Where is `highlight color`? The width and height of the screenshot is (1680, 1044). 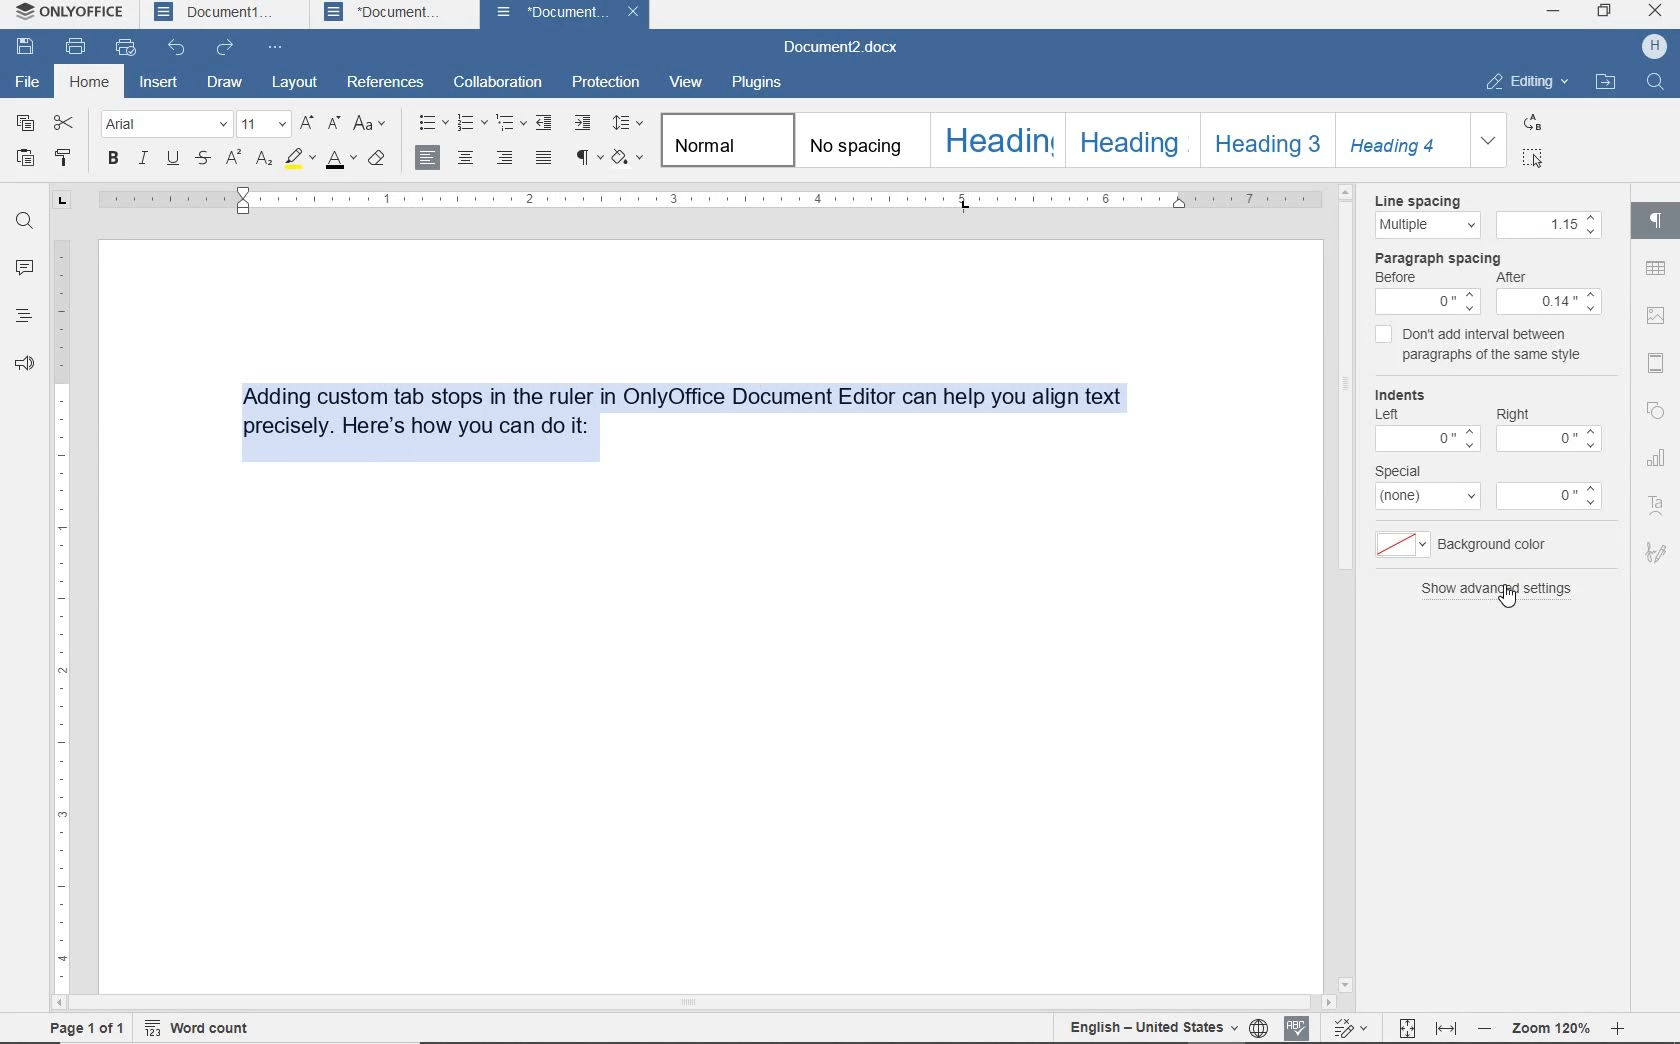 highlight color is located at coordinates (299, 160).